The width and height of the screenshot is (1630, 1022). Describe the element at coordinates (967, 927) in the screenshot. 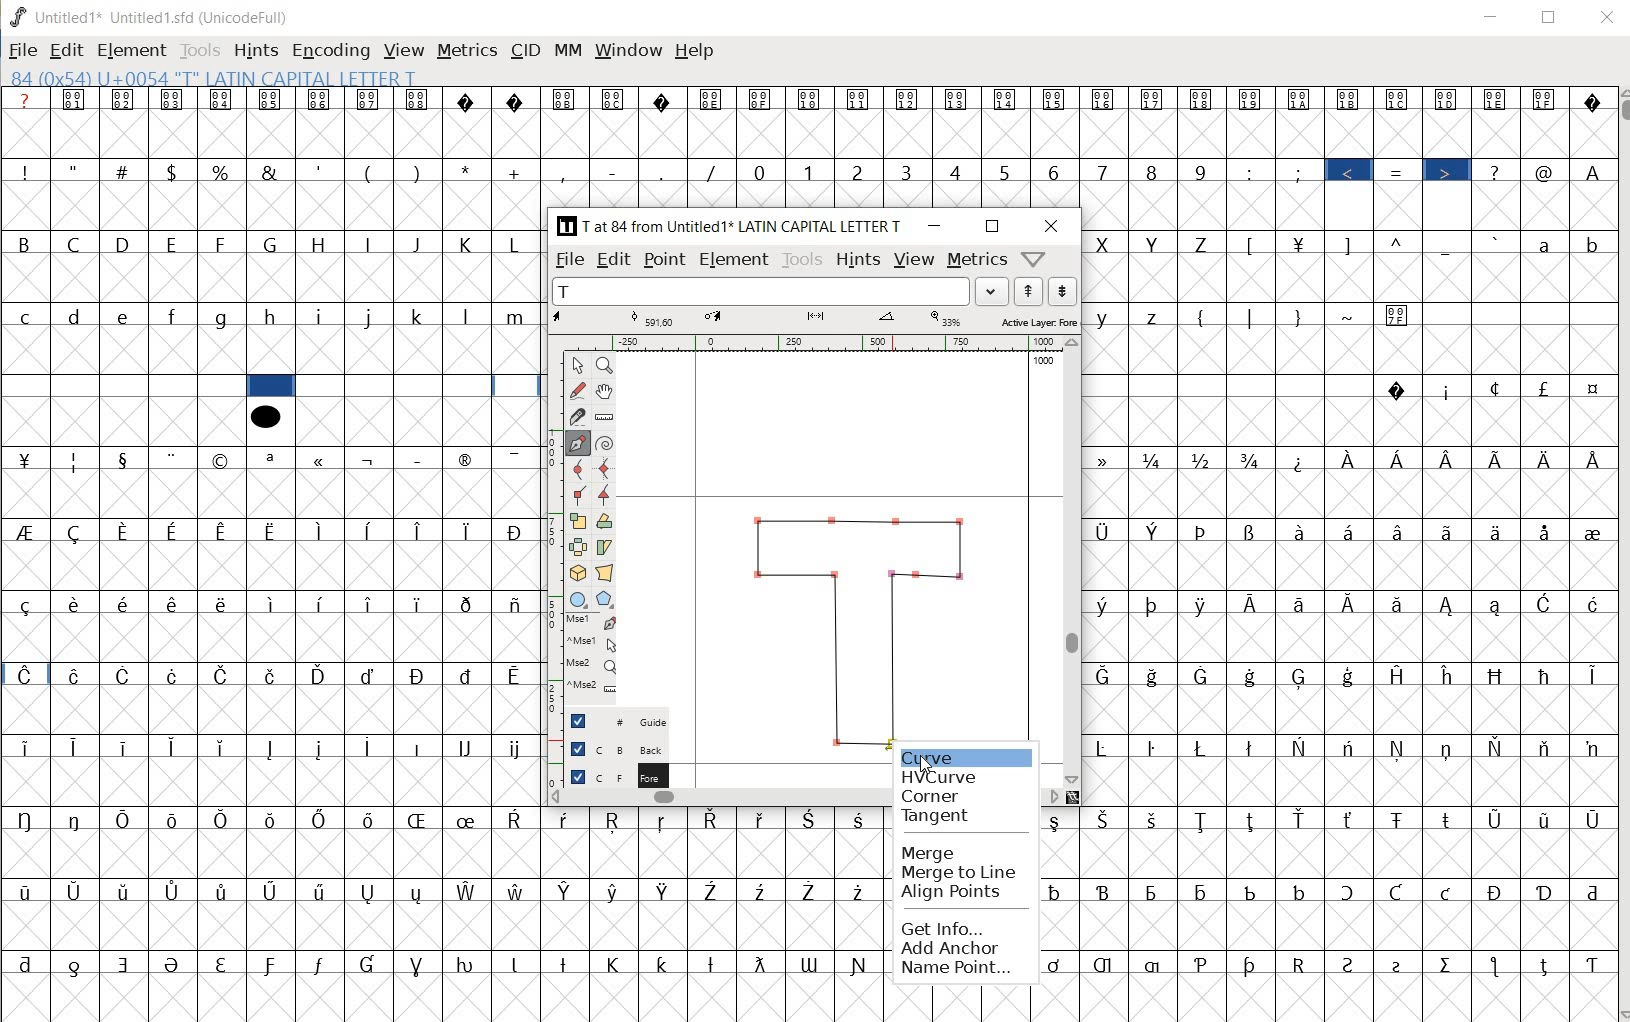

I see `get info` at that location.